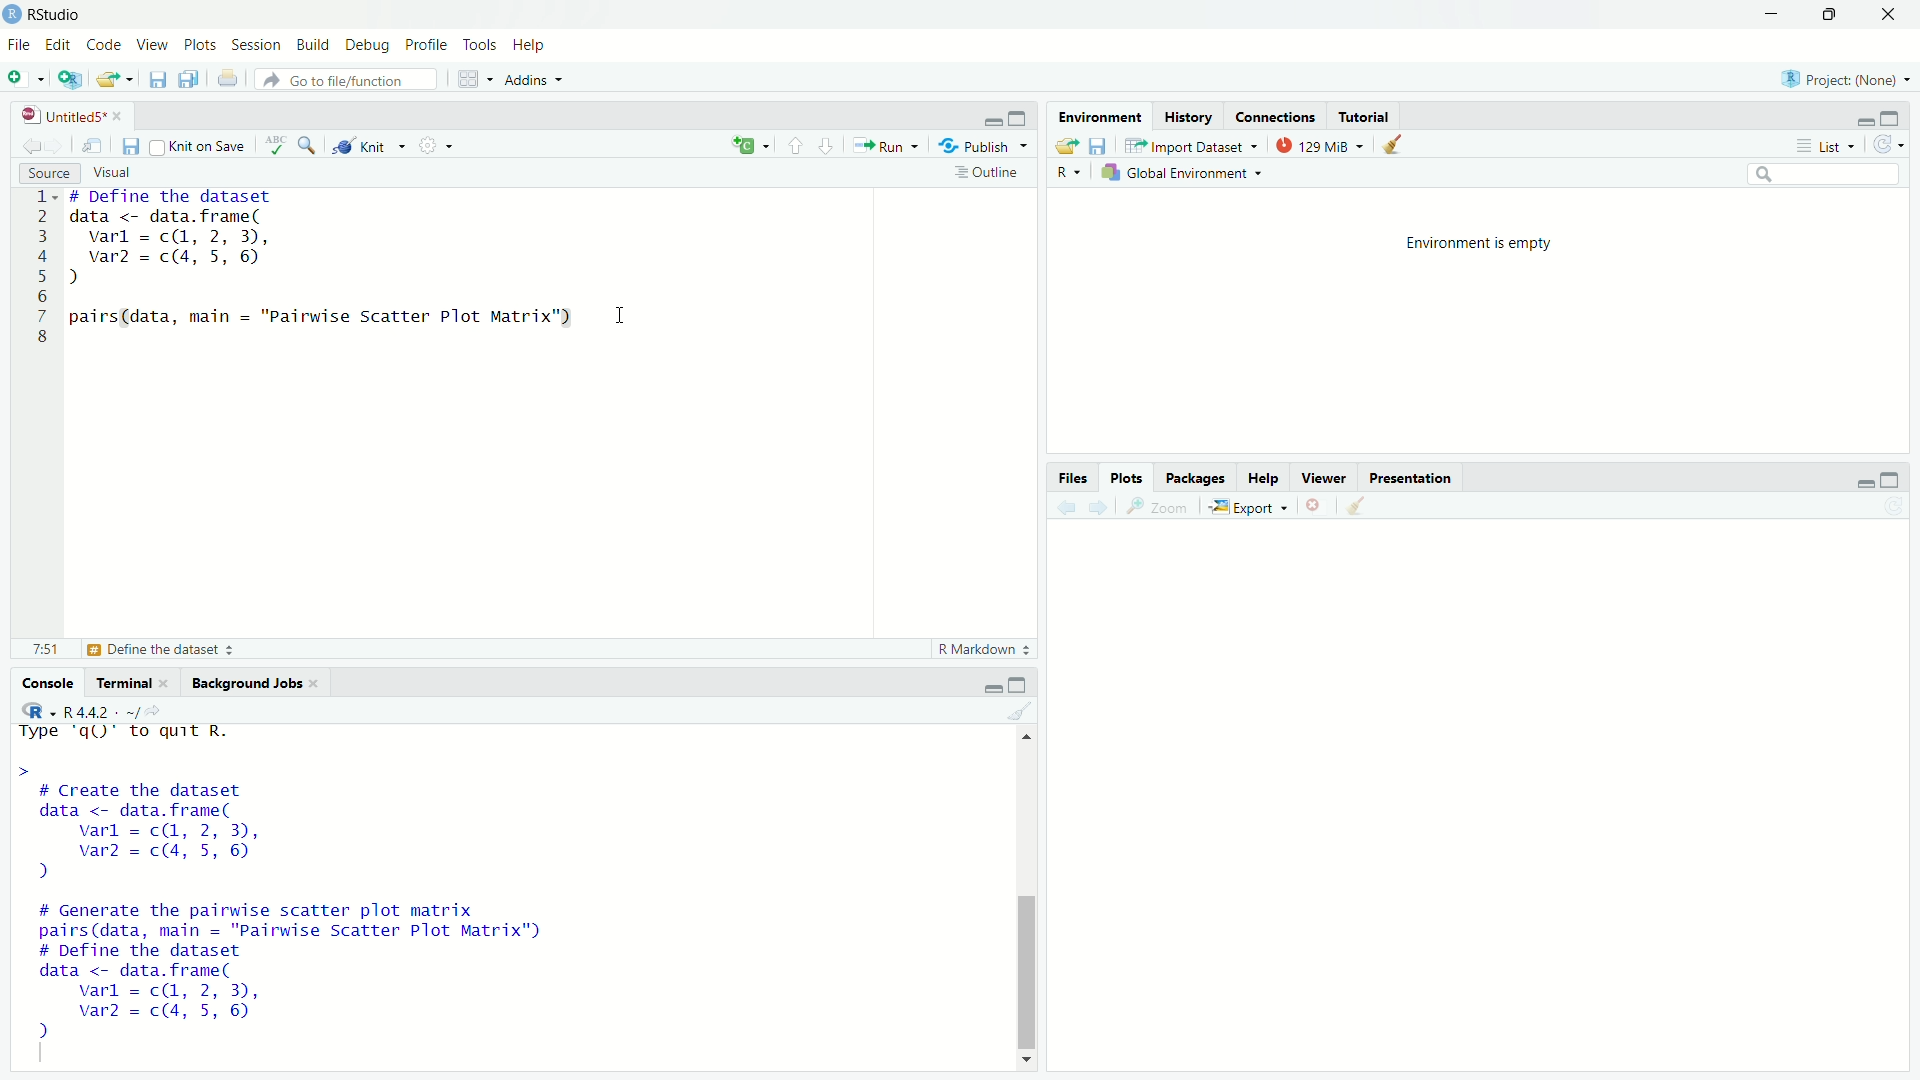 The height and width of the screenshot is (1080, 1920). Describe the element at coordinates (1188, 116) in the screenshot. I see `History` at that location.